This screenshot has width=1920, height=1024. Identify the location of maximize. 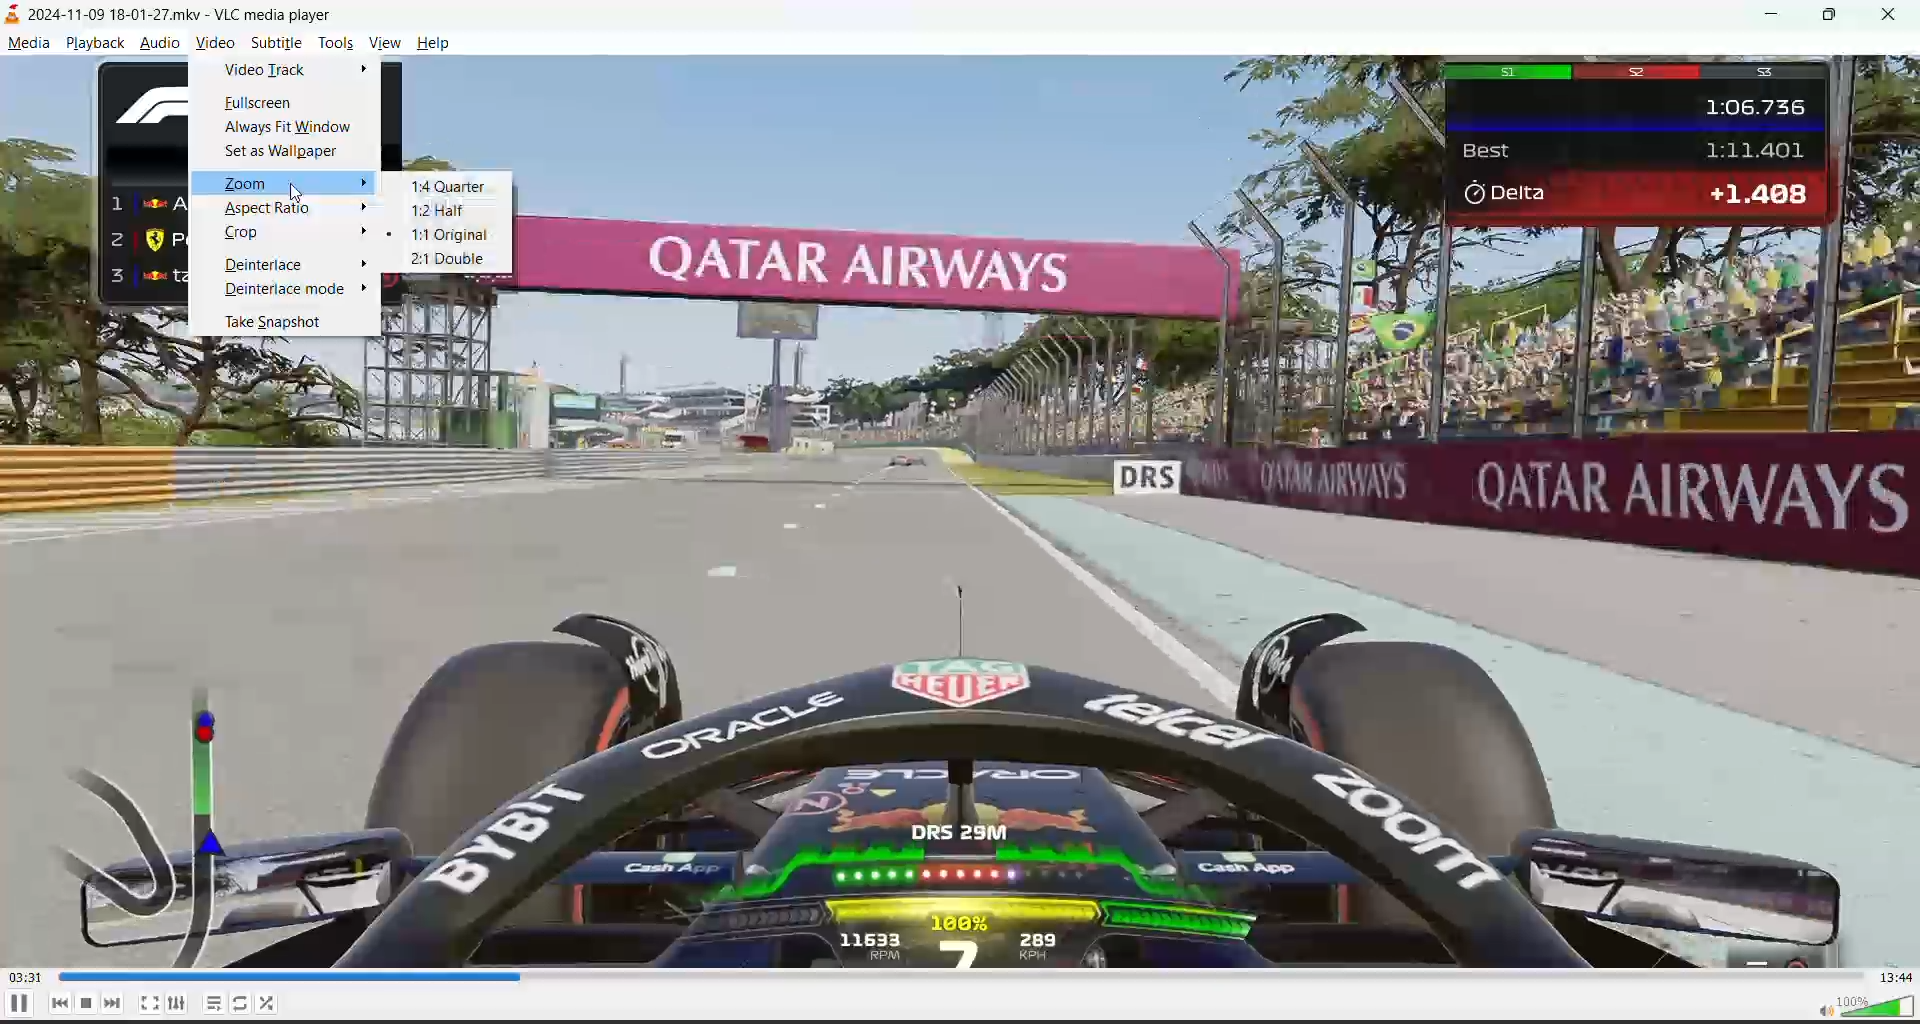
(1834, 16).